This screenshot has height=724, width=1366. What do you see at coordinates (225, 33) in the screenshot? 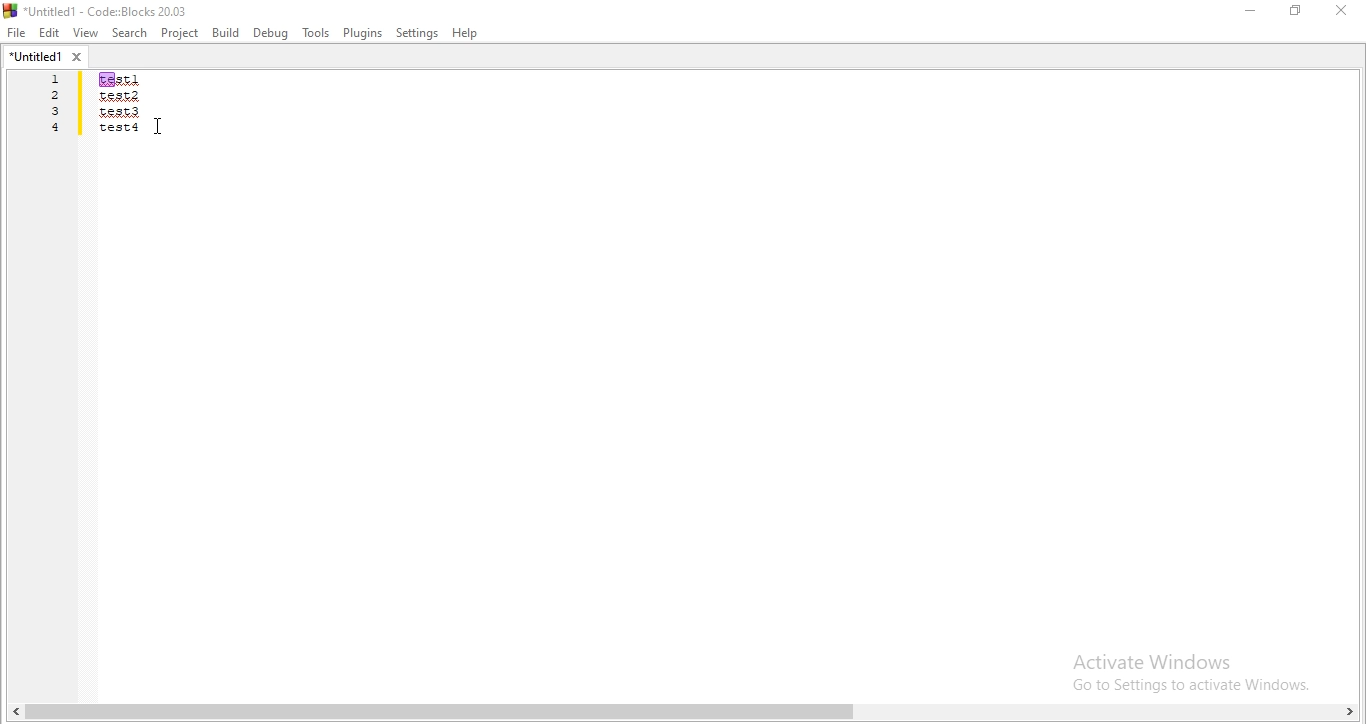
I see `Build ` at bounding box center [225, 33].